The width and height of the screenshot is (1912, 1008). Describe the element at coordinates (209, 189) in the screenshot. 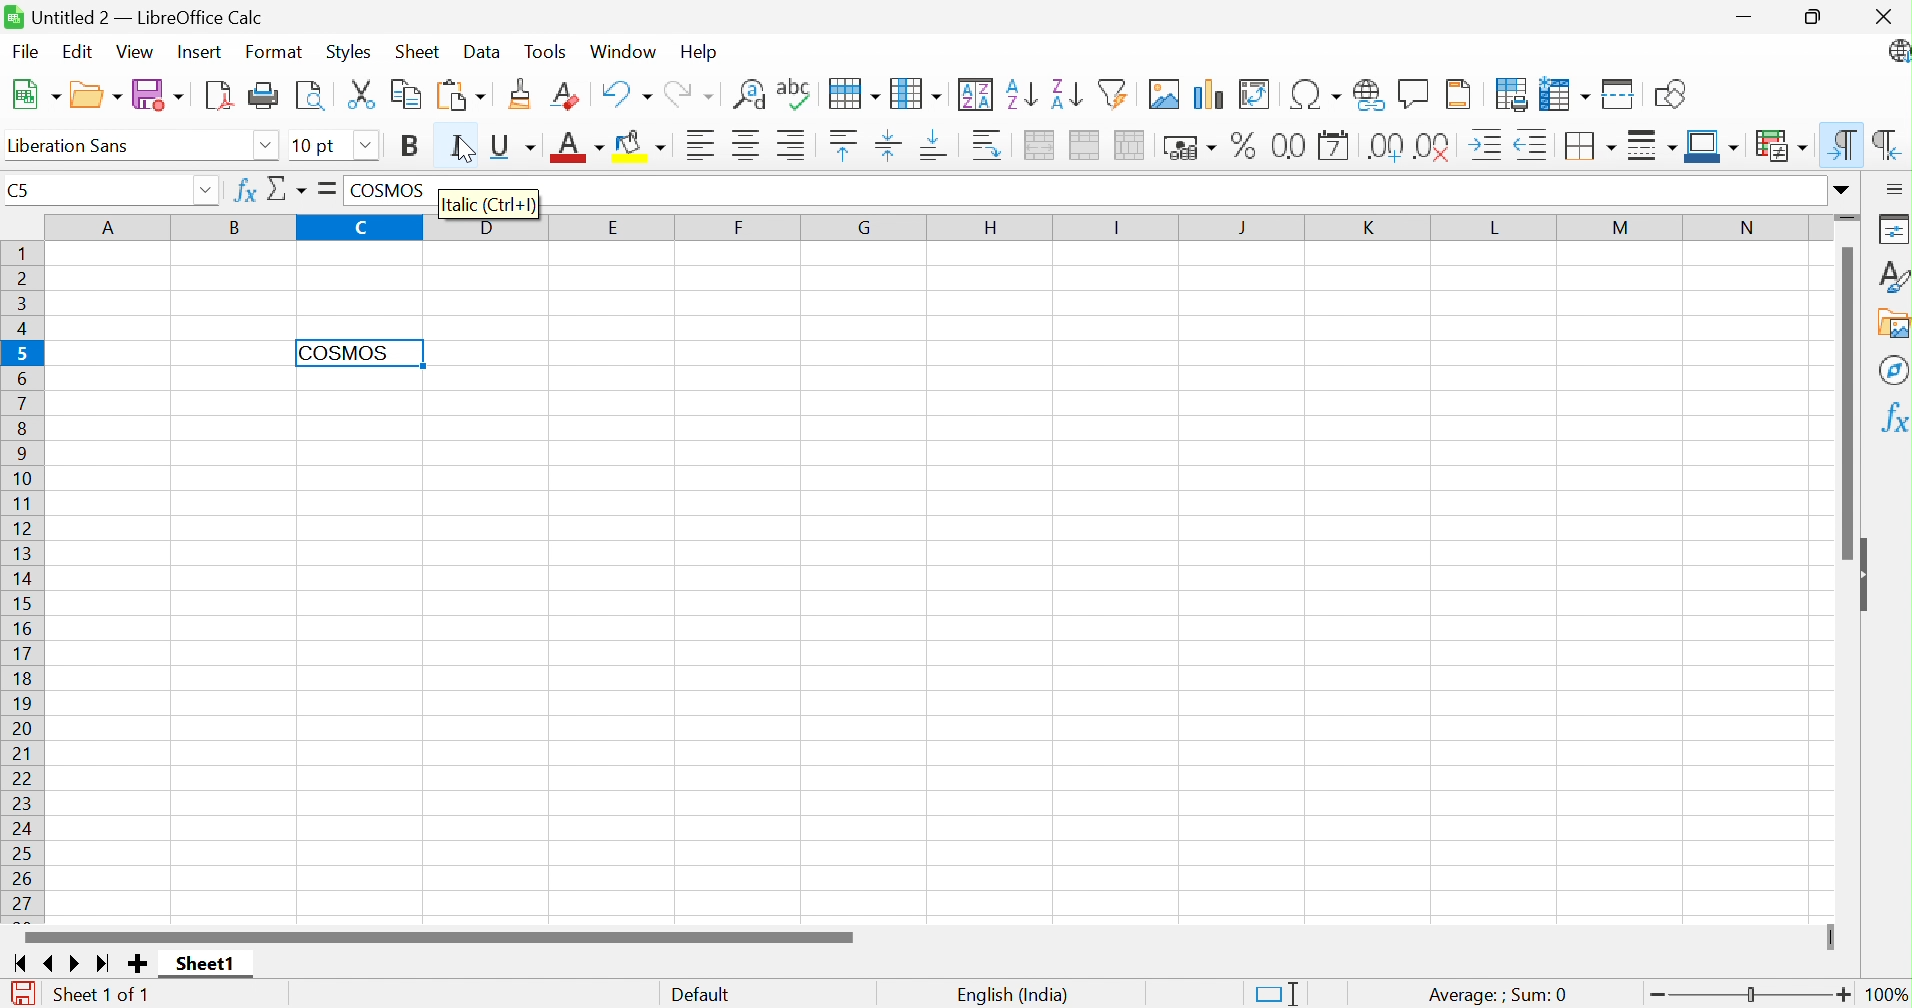

I see `Drop down` at that location.